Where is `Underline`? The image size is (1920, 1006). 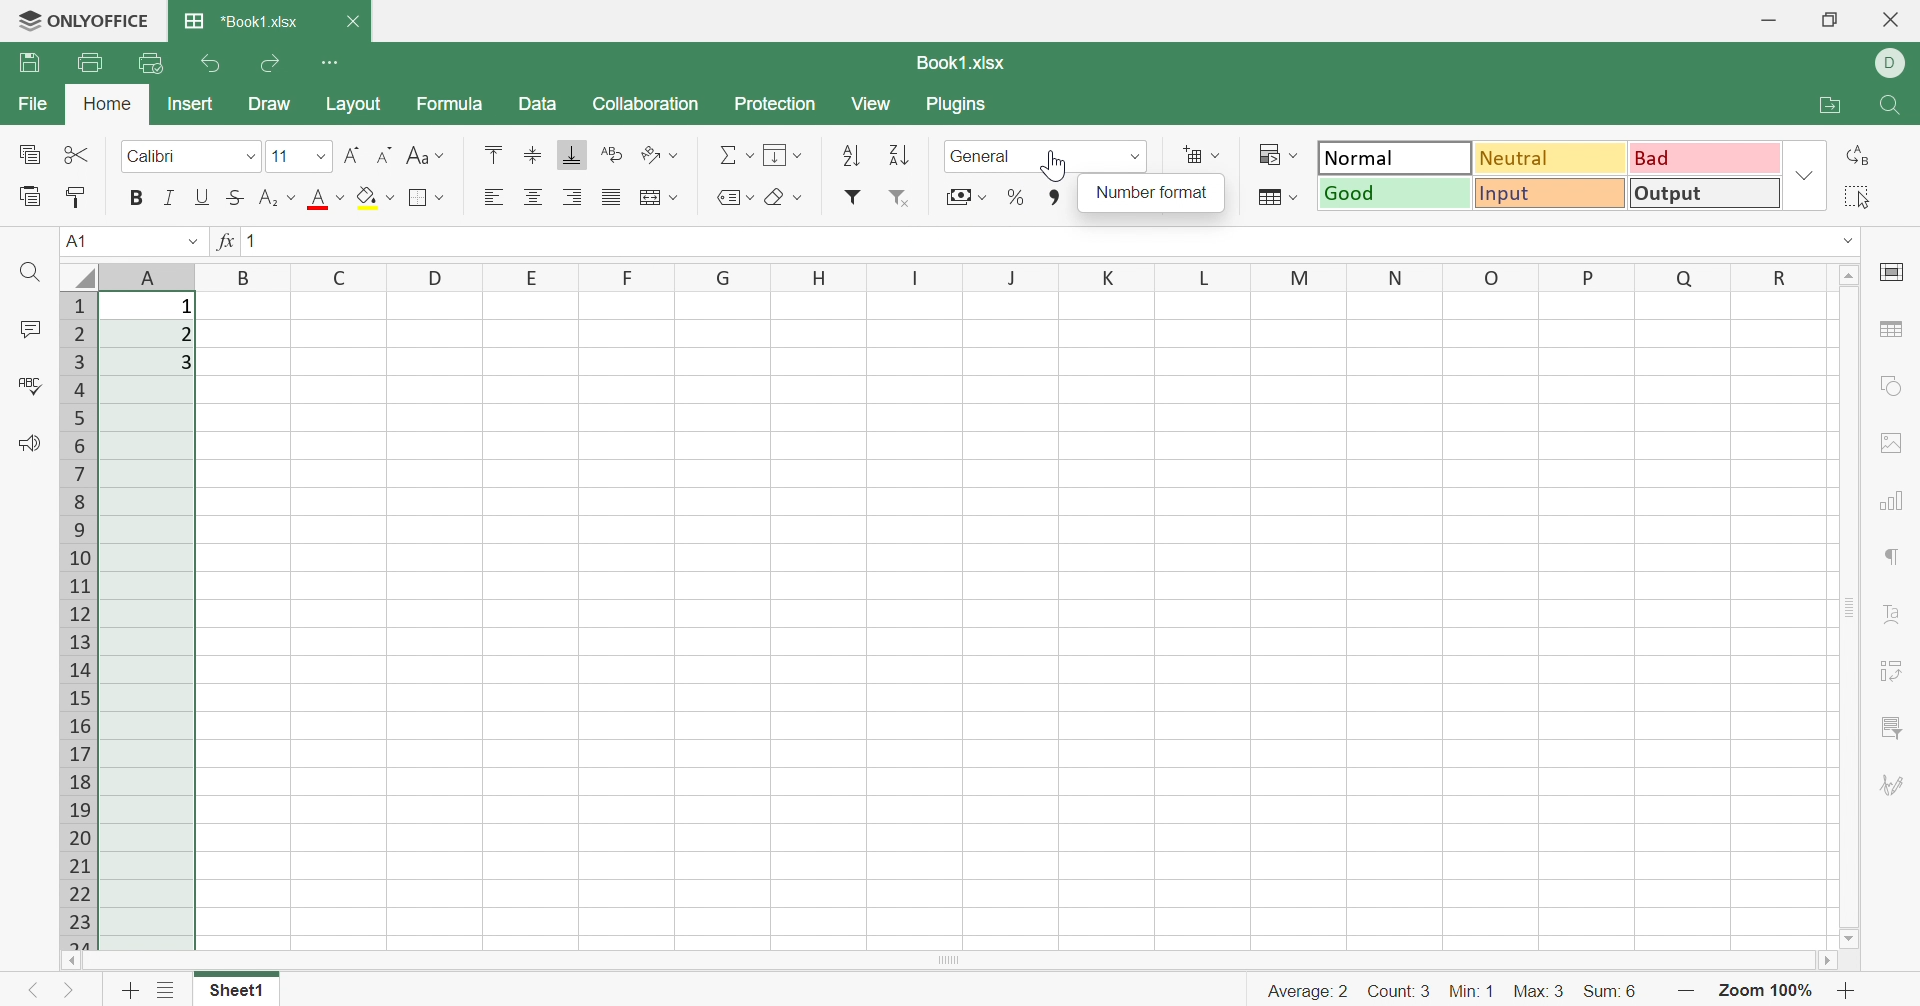 Underline is located at coordinates (203, 198).